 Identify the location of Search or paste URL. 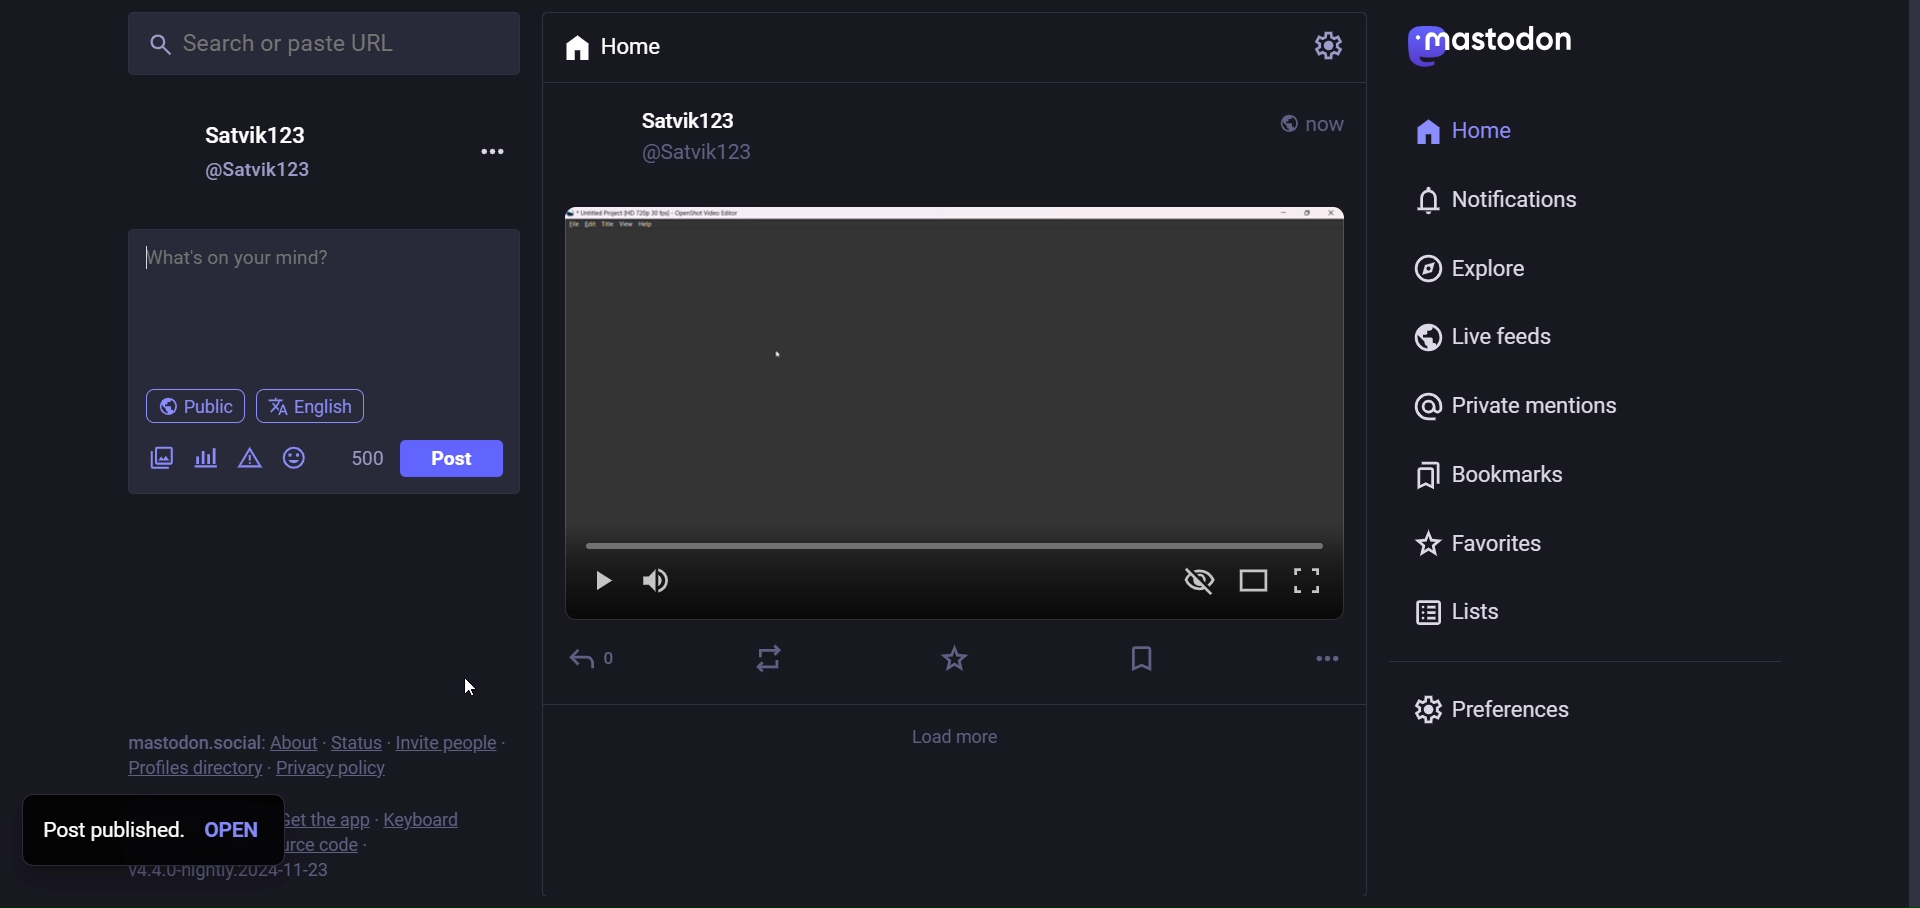
(322, 43).